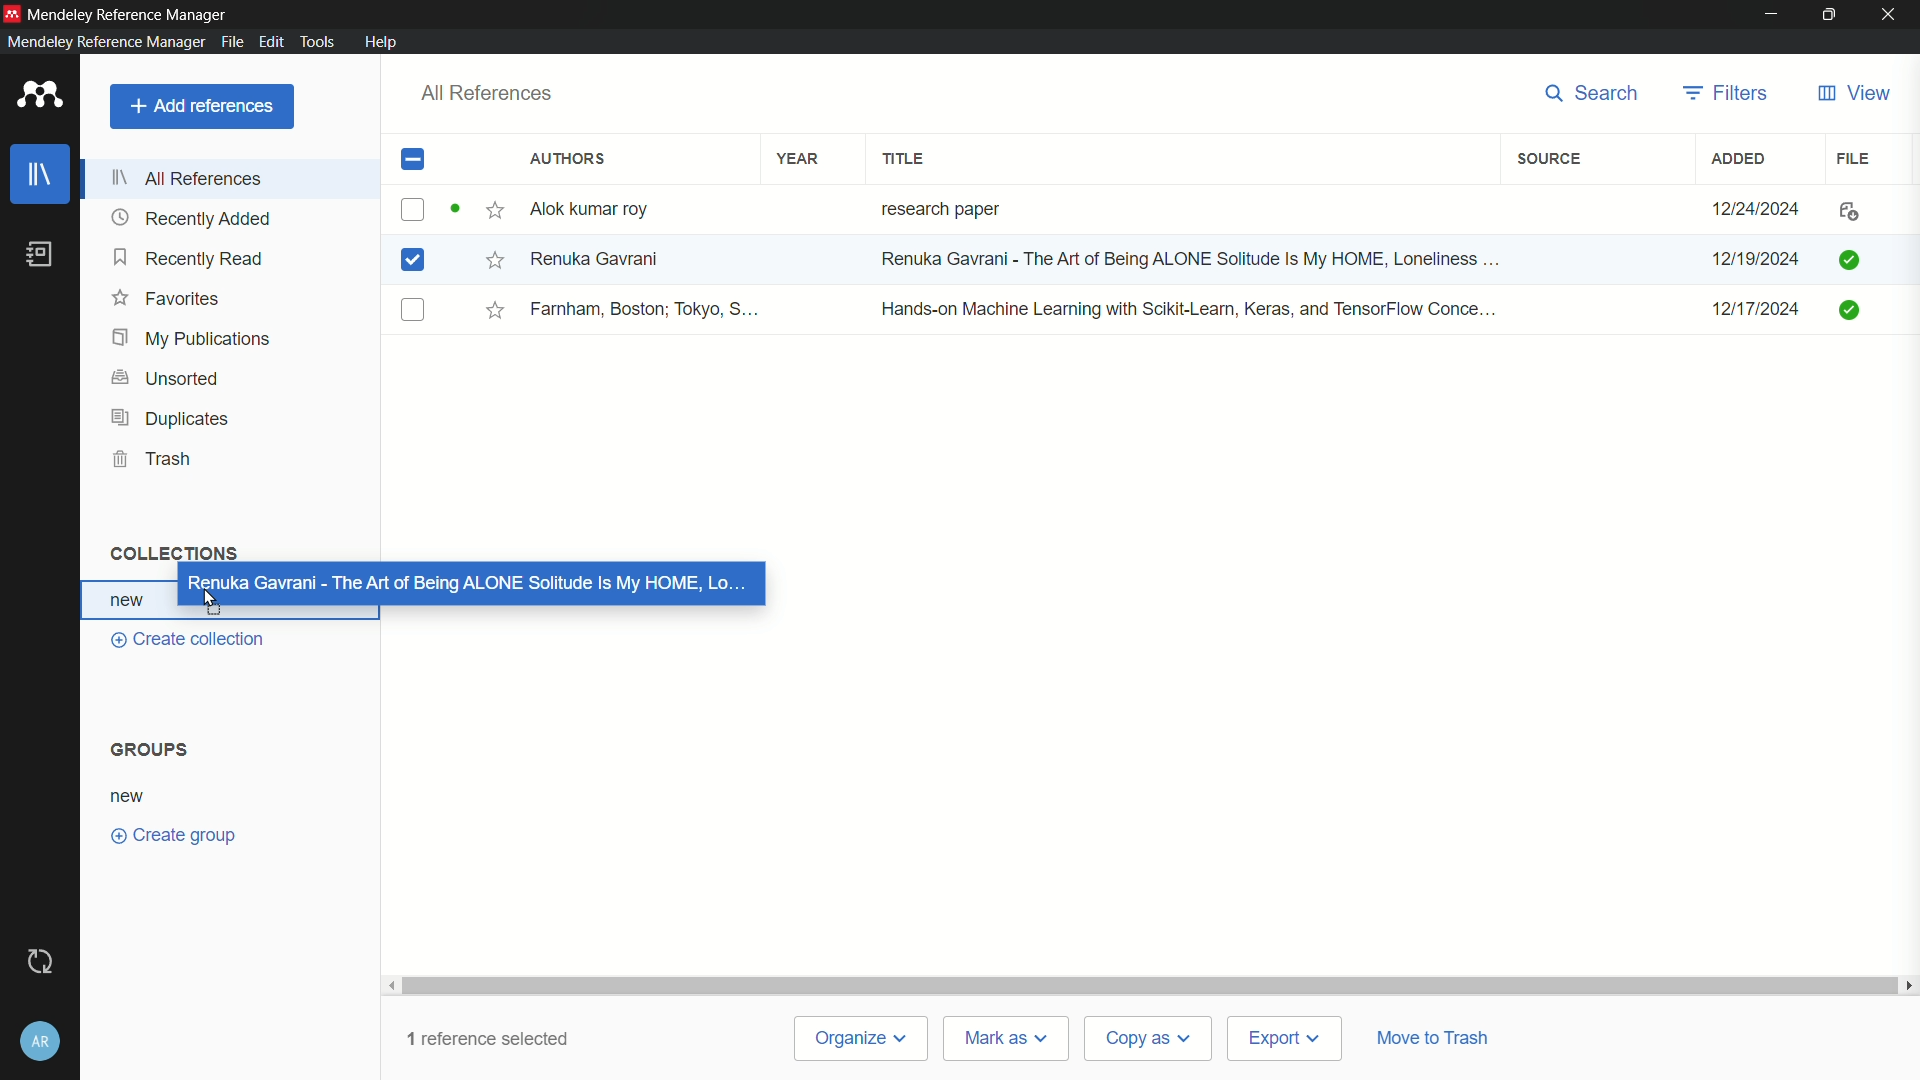 The image size is (1920, 1080). I want to click on recently read, so click(191, 258).